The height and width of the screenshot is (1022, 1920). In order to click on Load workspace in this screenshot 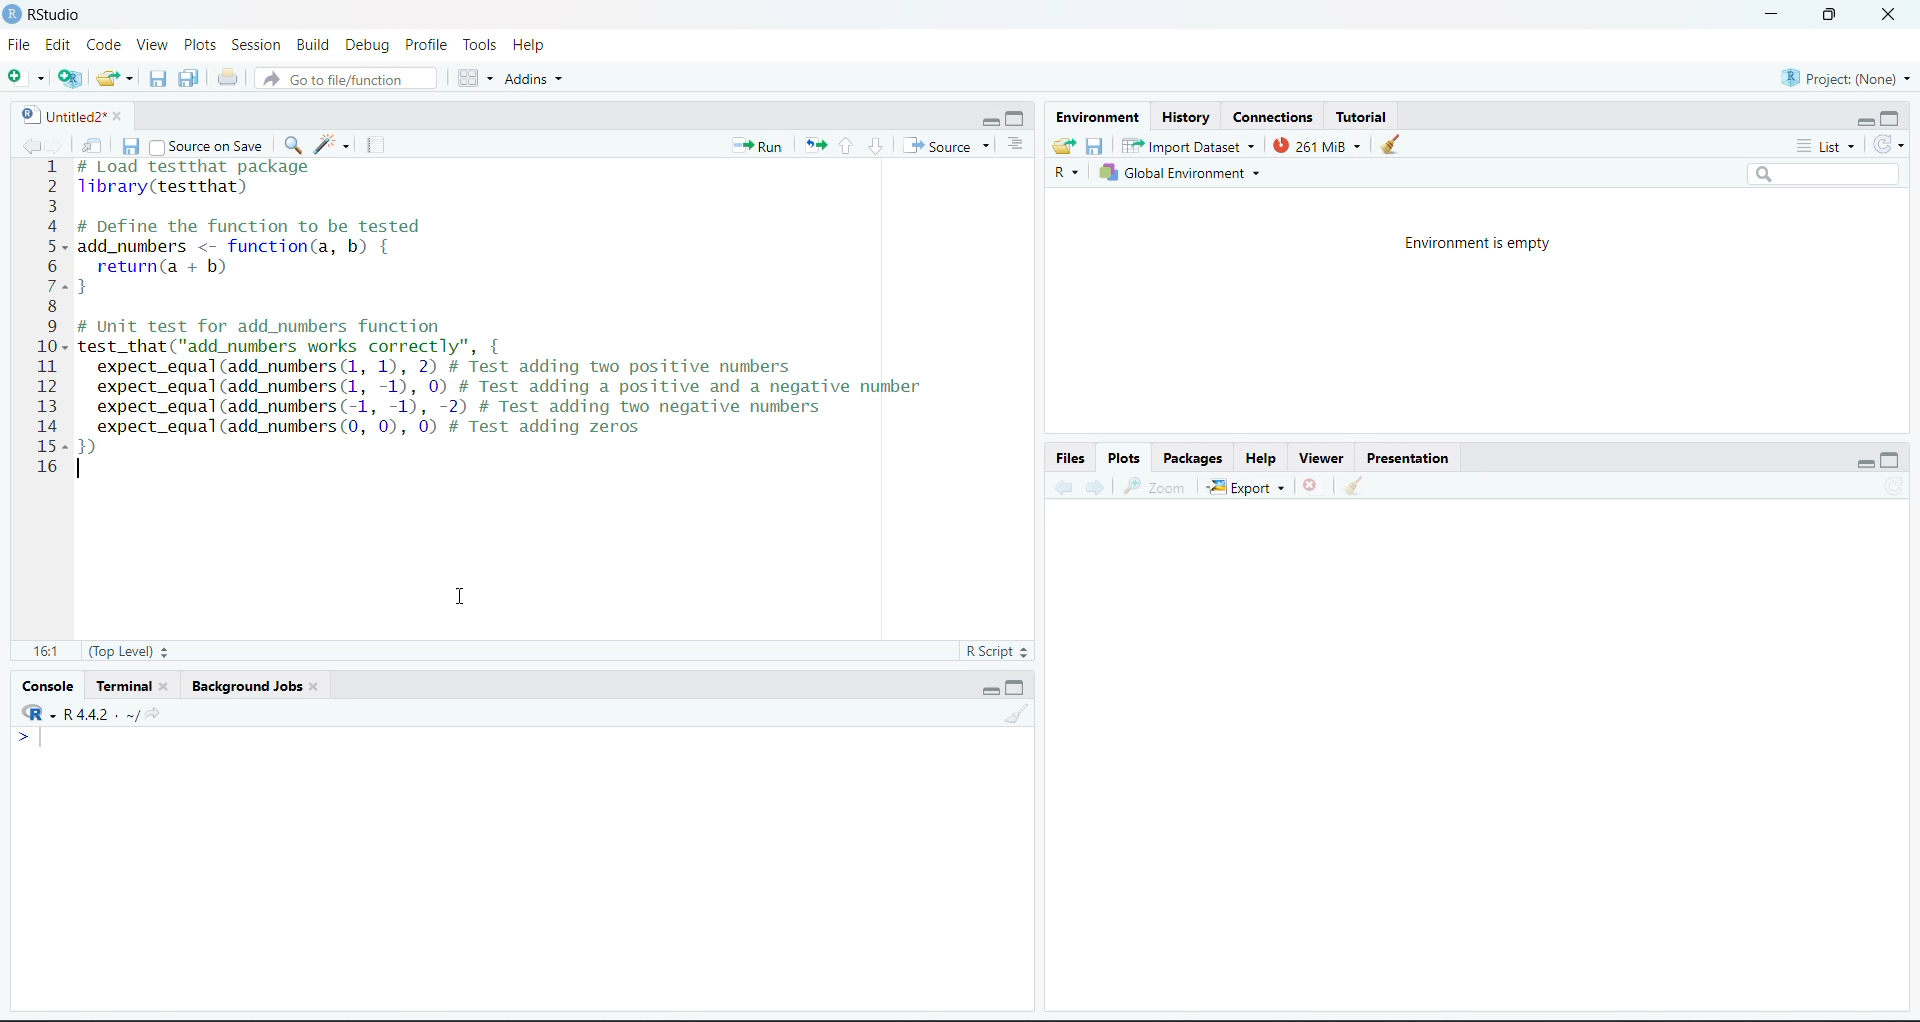, I will do `click(1065, 145)`.